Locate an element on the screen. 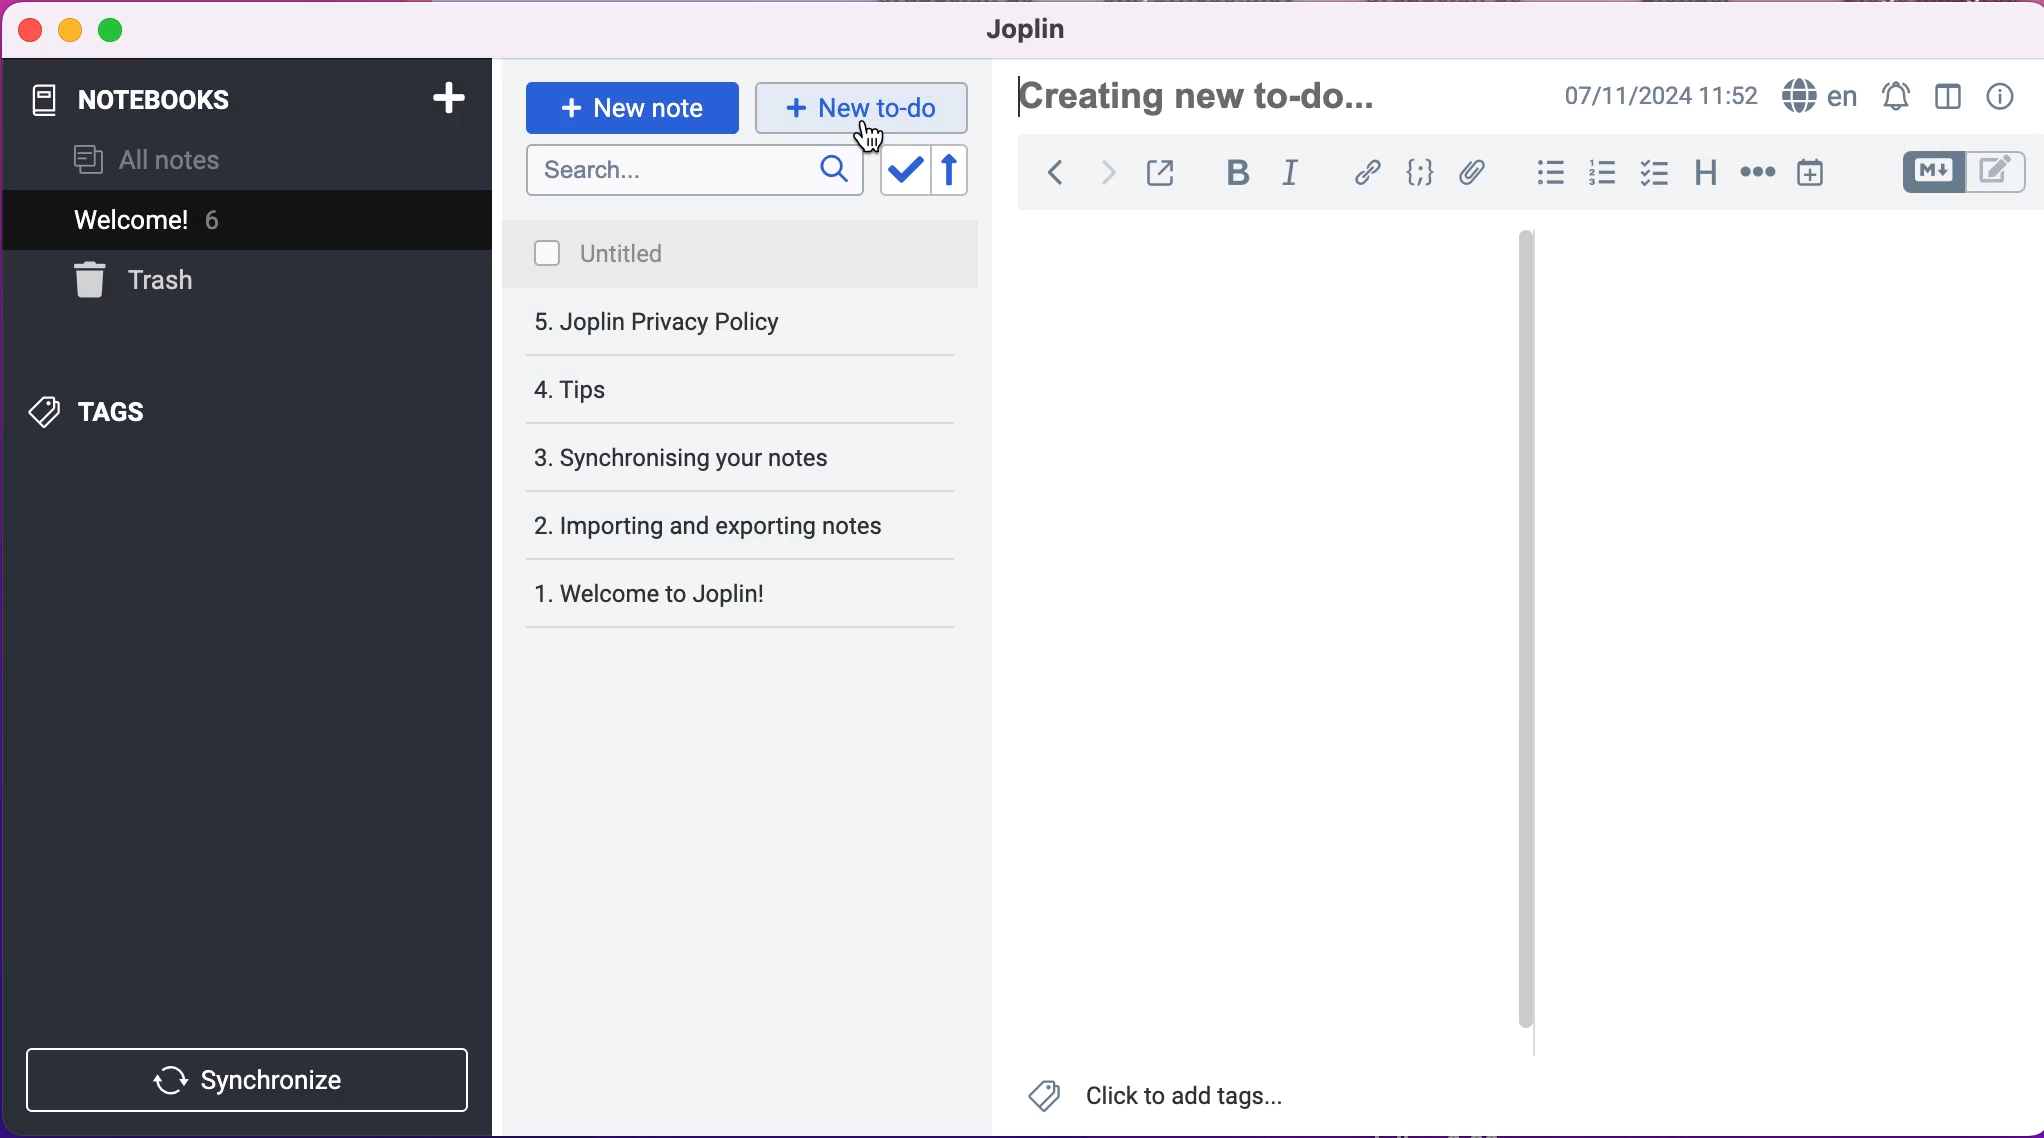 This screenshot has width=2044, height=1138. reverse sort order is located at coordinates (962, 171).